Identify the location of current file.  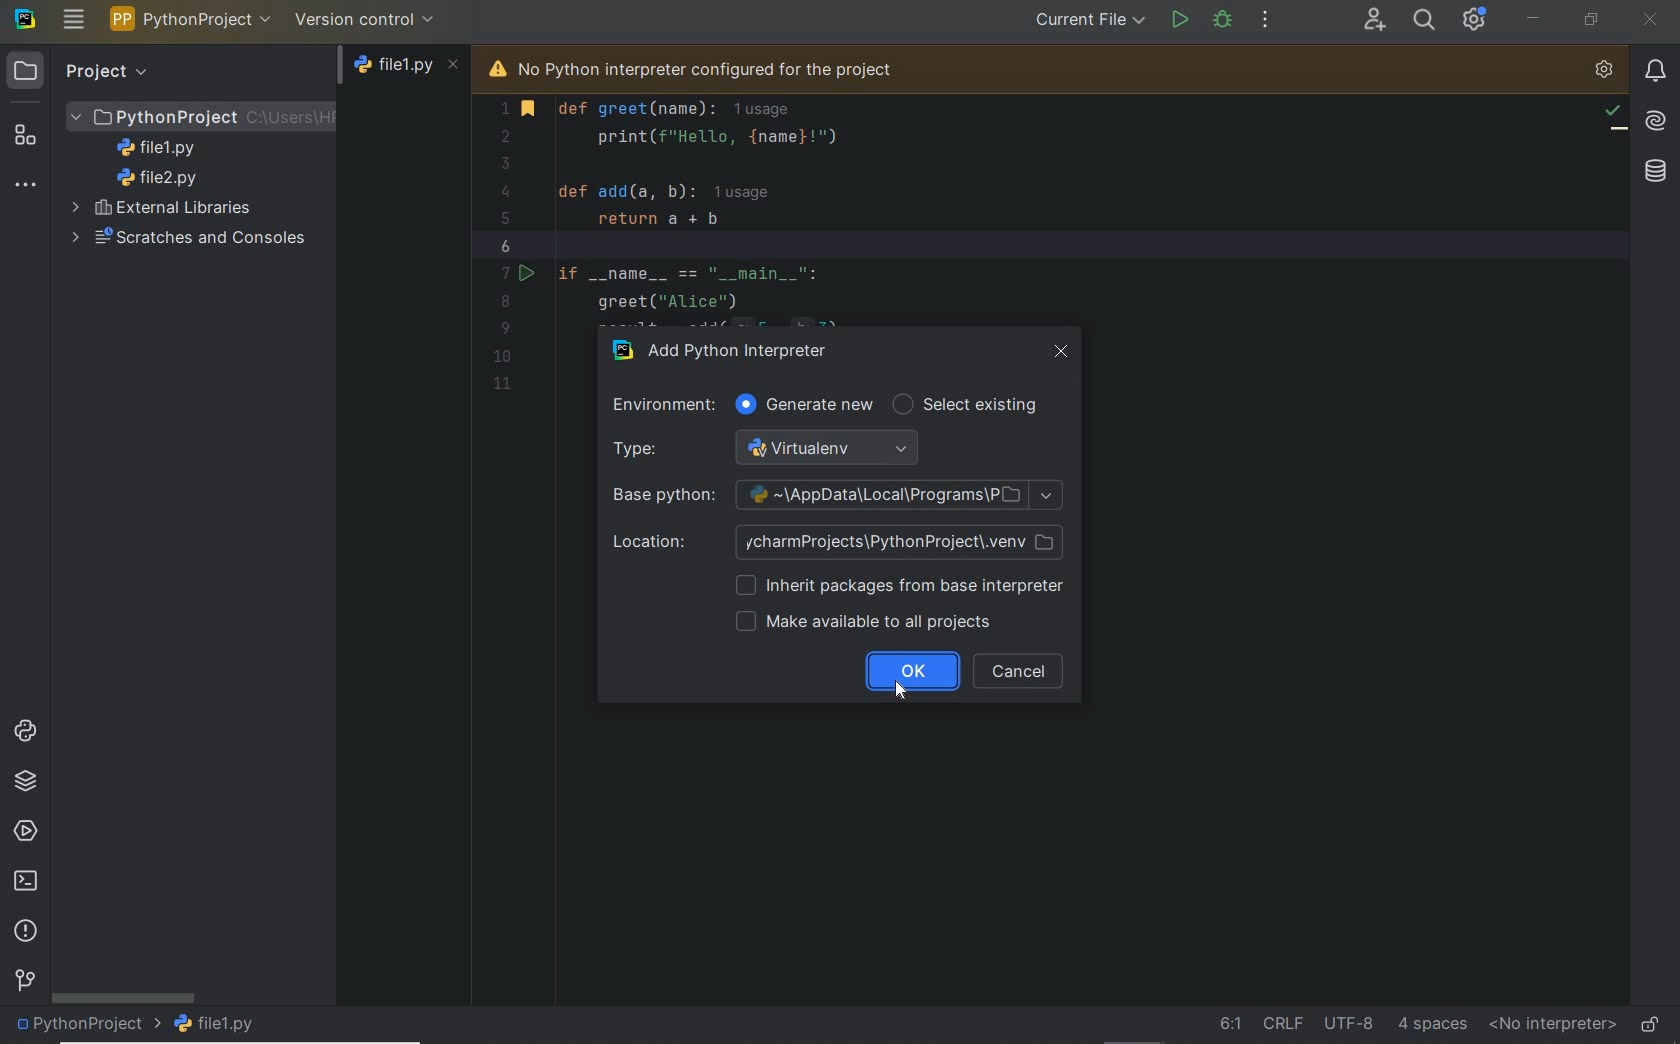
(1089, 21).